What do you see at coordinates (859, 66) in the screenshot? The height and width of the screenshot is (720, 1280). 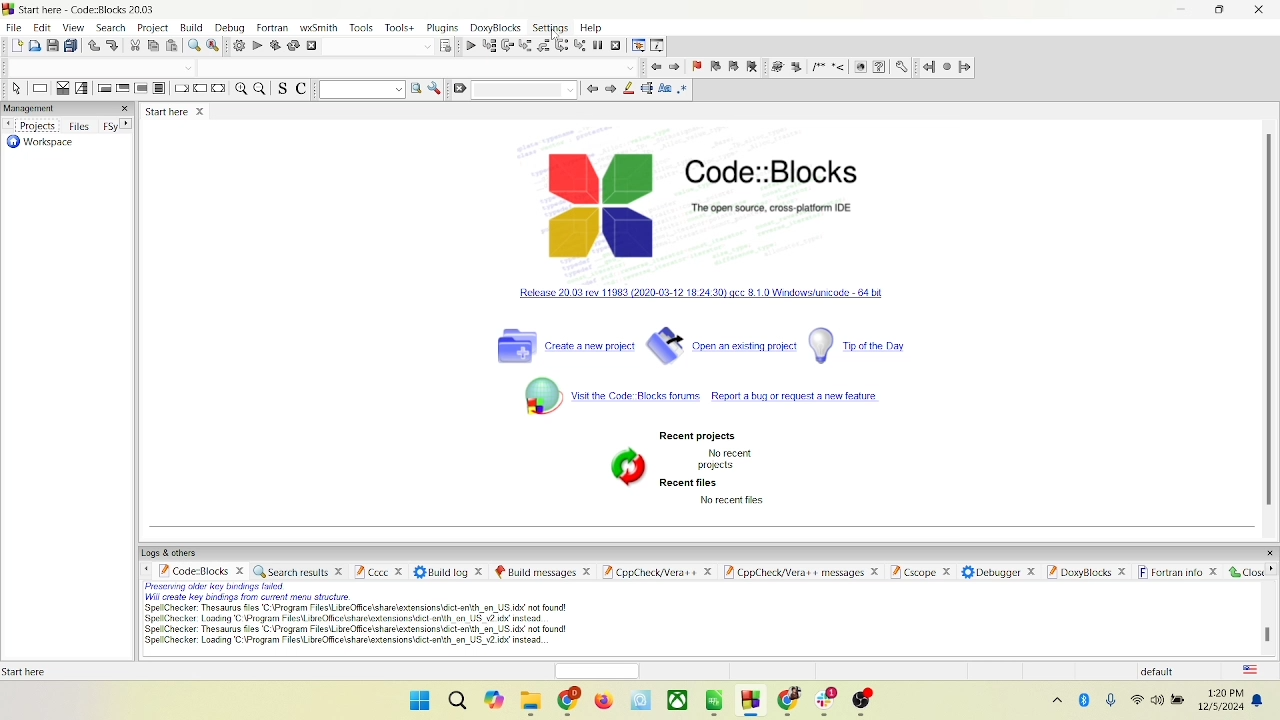 I see `web` at bounding box center [859, 66].